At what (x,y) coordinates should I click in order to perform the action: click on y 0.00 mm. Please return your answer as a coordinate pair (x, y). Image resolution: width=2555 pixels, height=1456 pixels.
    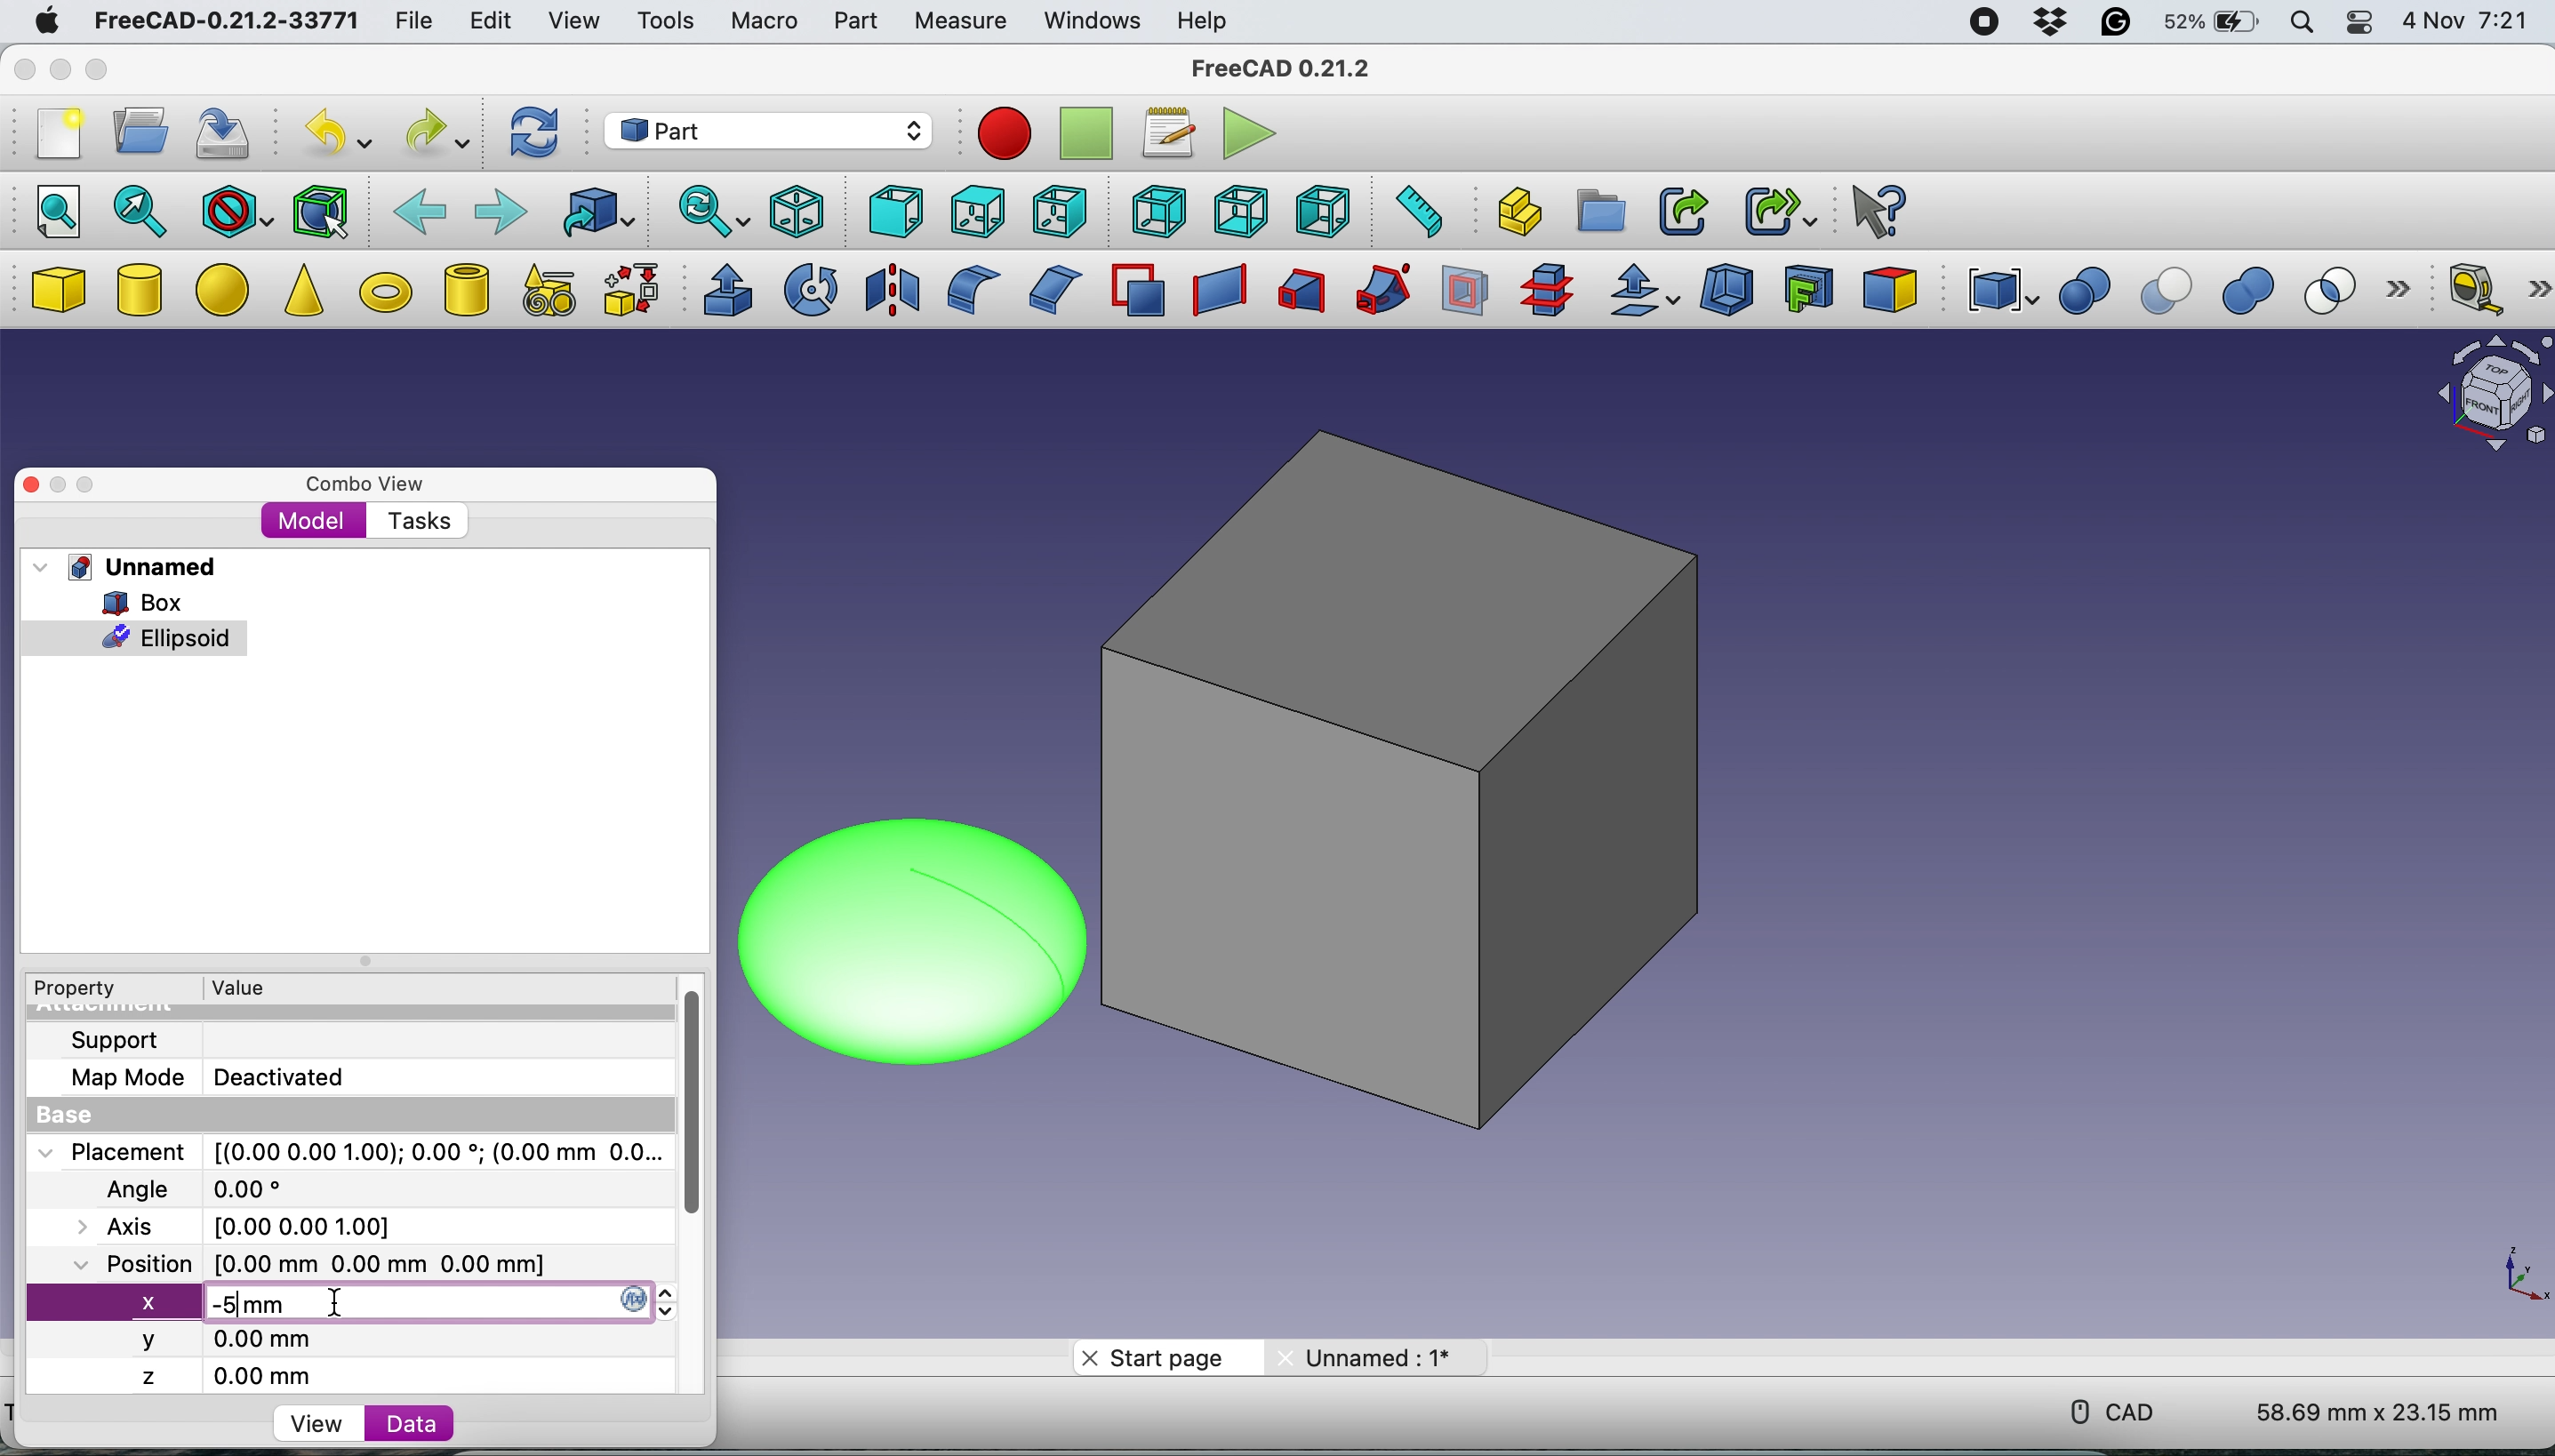
    Looking at the image, I should click on (228, 1343).